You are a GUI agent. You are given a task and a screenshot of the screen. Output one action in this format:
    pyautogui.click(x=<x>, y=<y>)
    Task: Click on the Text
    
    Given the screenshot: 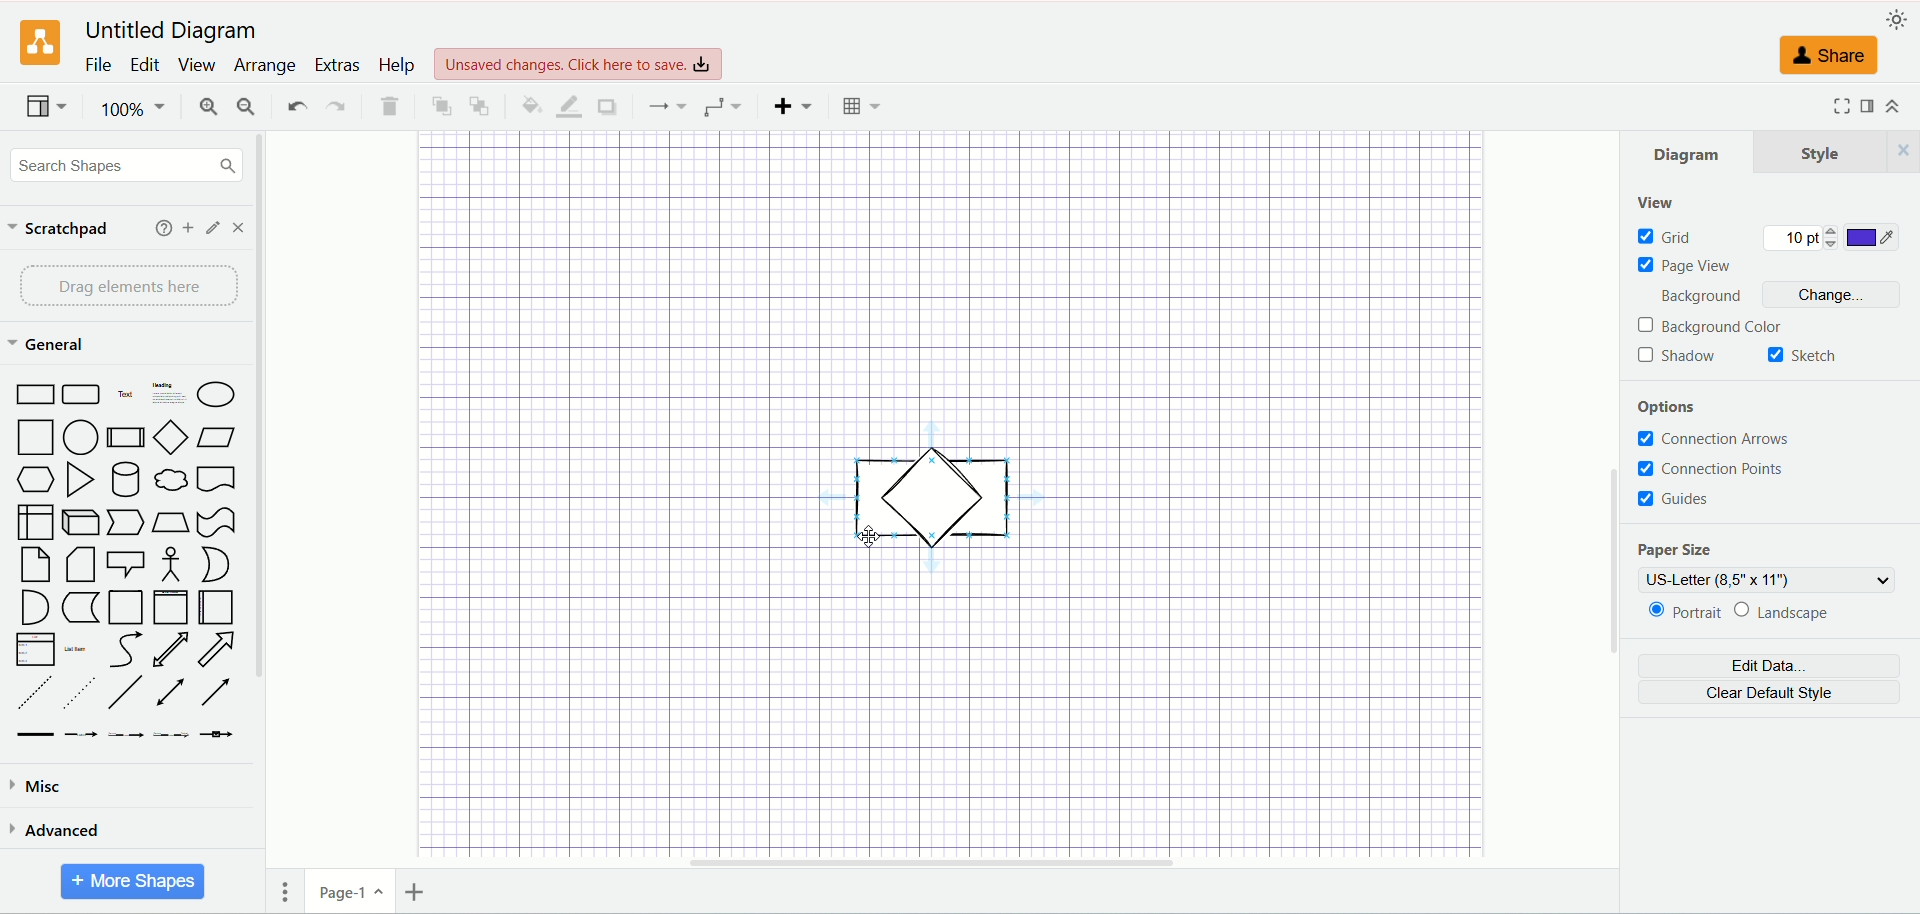 What is the action you would take?
    pyautogui.click(x=127, y=396)
    